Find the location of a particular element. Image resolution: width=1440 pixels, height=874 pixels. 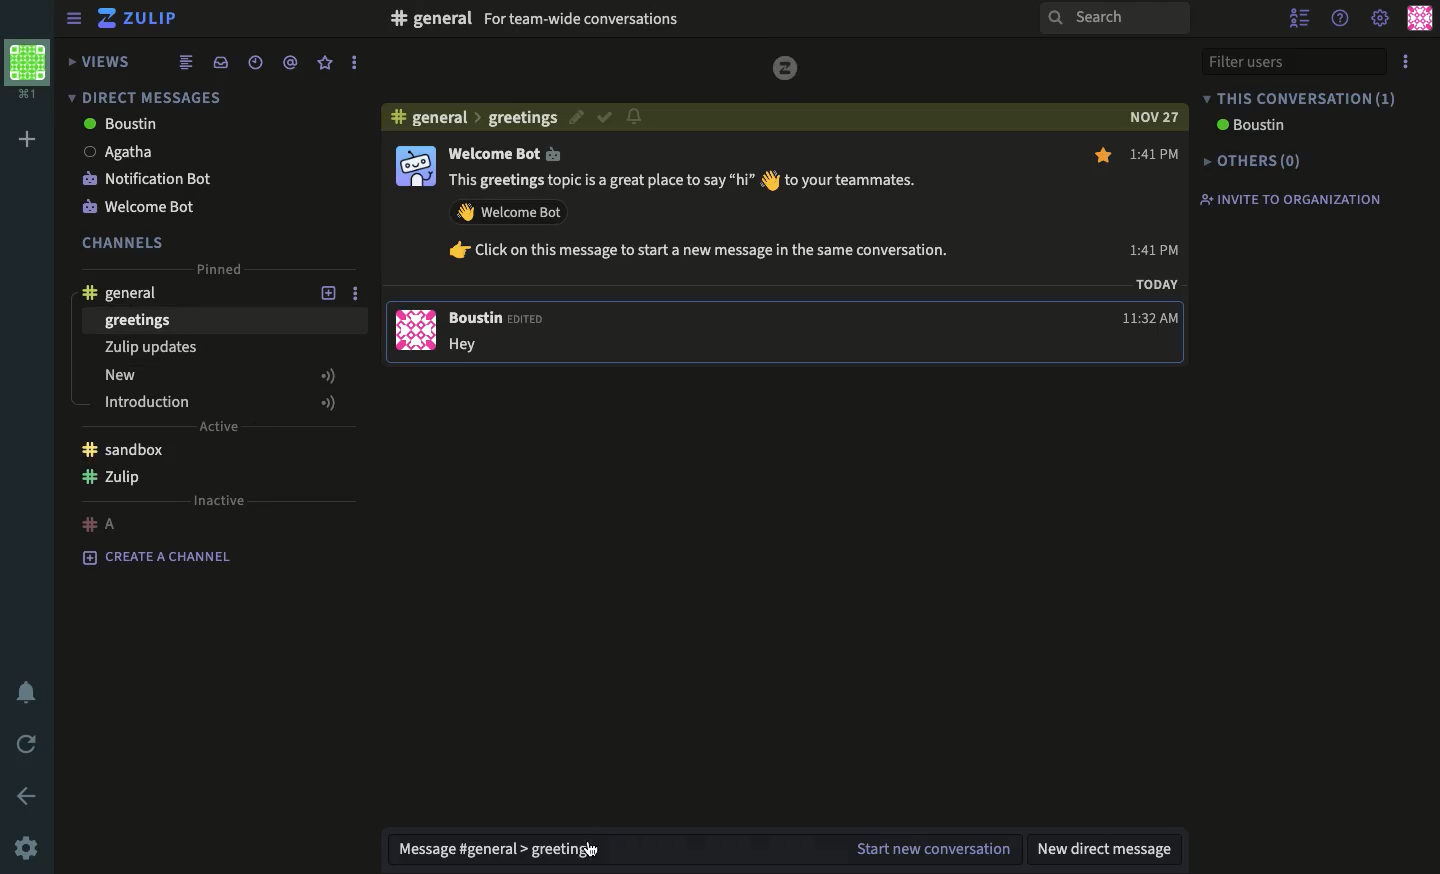

add new topic is located at coordinates (329, 295).